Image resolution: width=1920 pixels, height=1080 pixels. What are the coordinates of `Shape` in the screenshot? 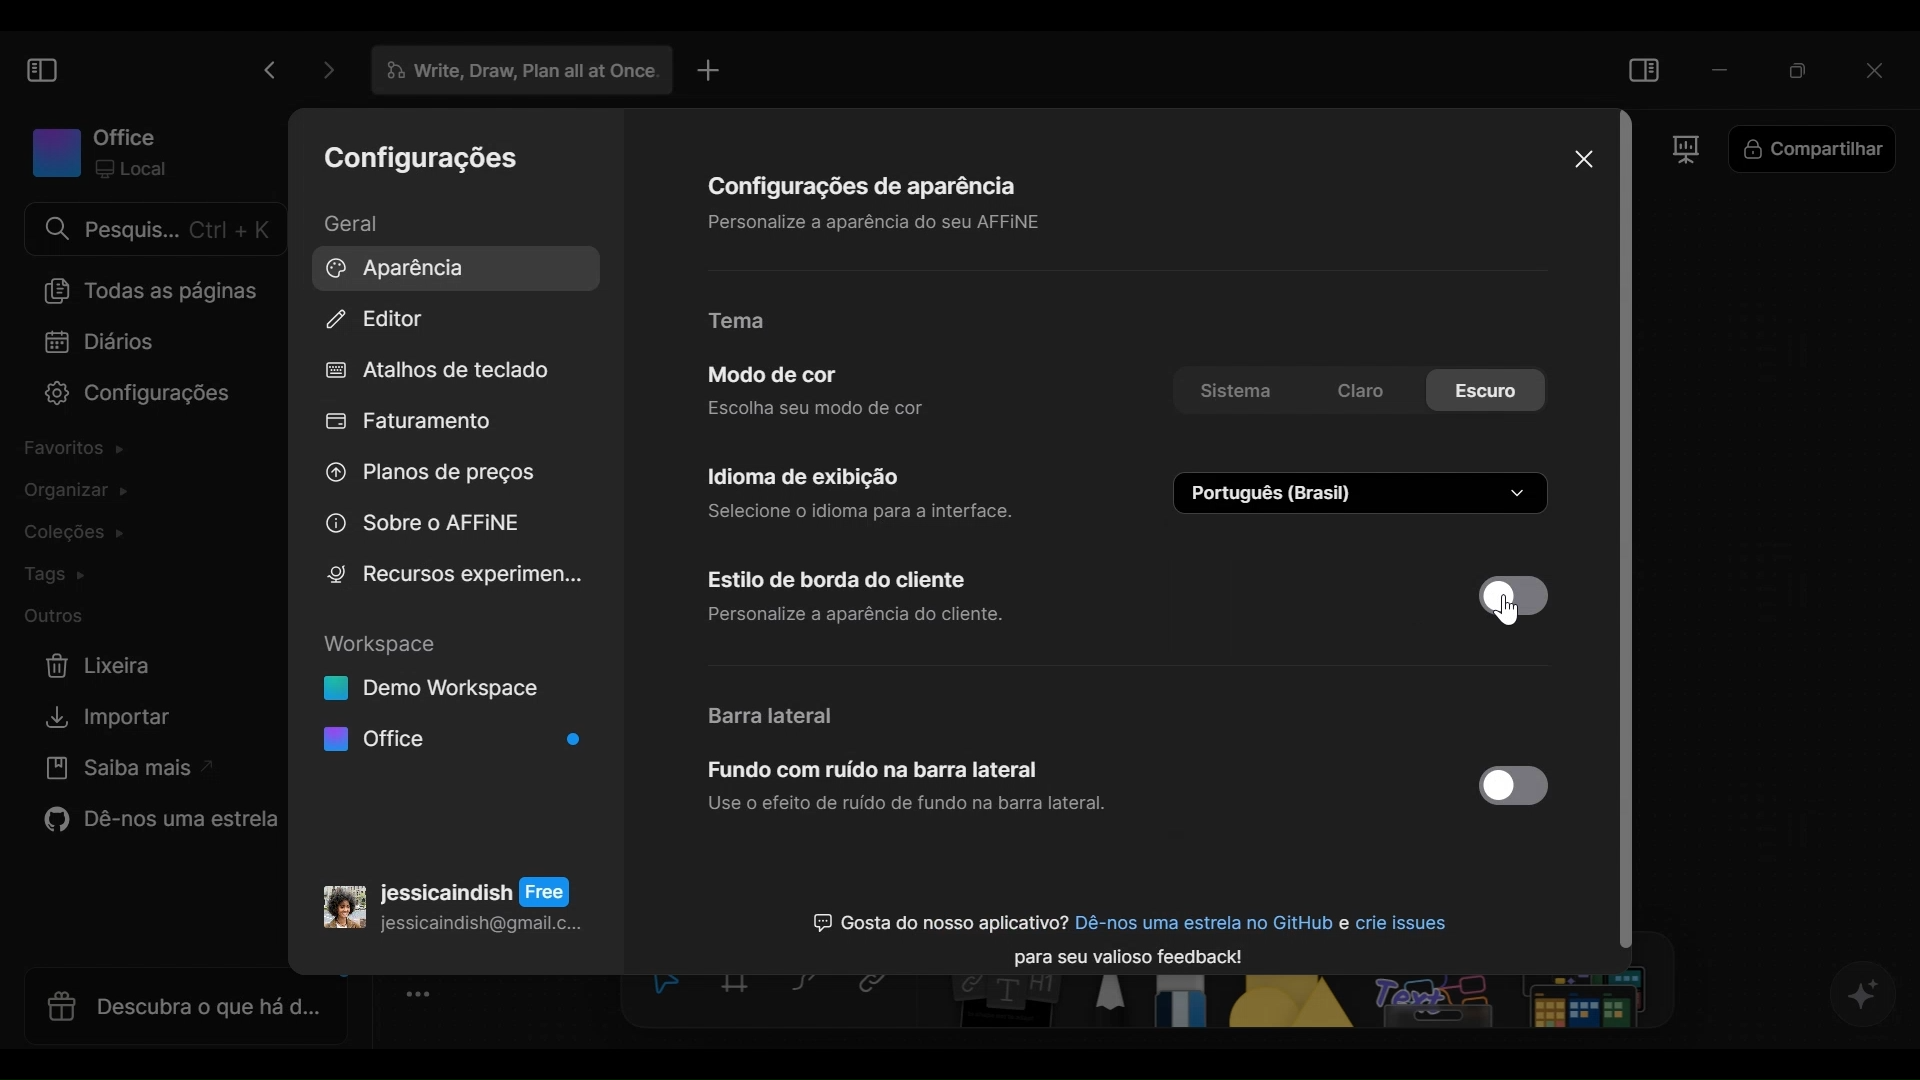 It's located at (1294, 1004).